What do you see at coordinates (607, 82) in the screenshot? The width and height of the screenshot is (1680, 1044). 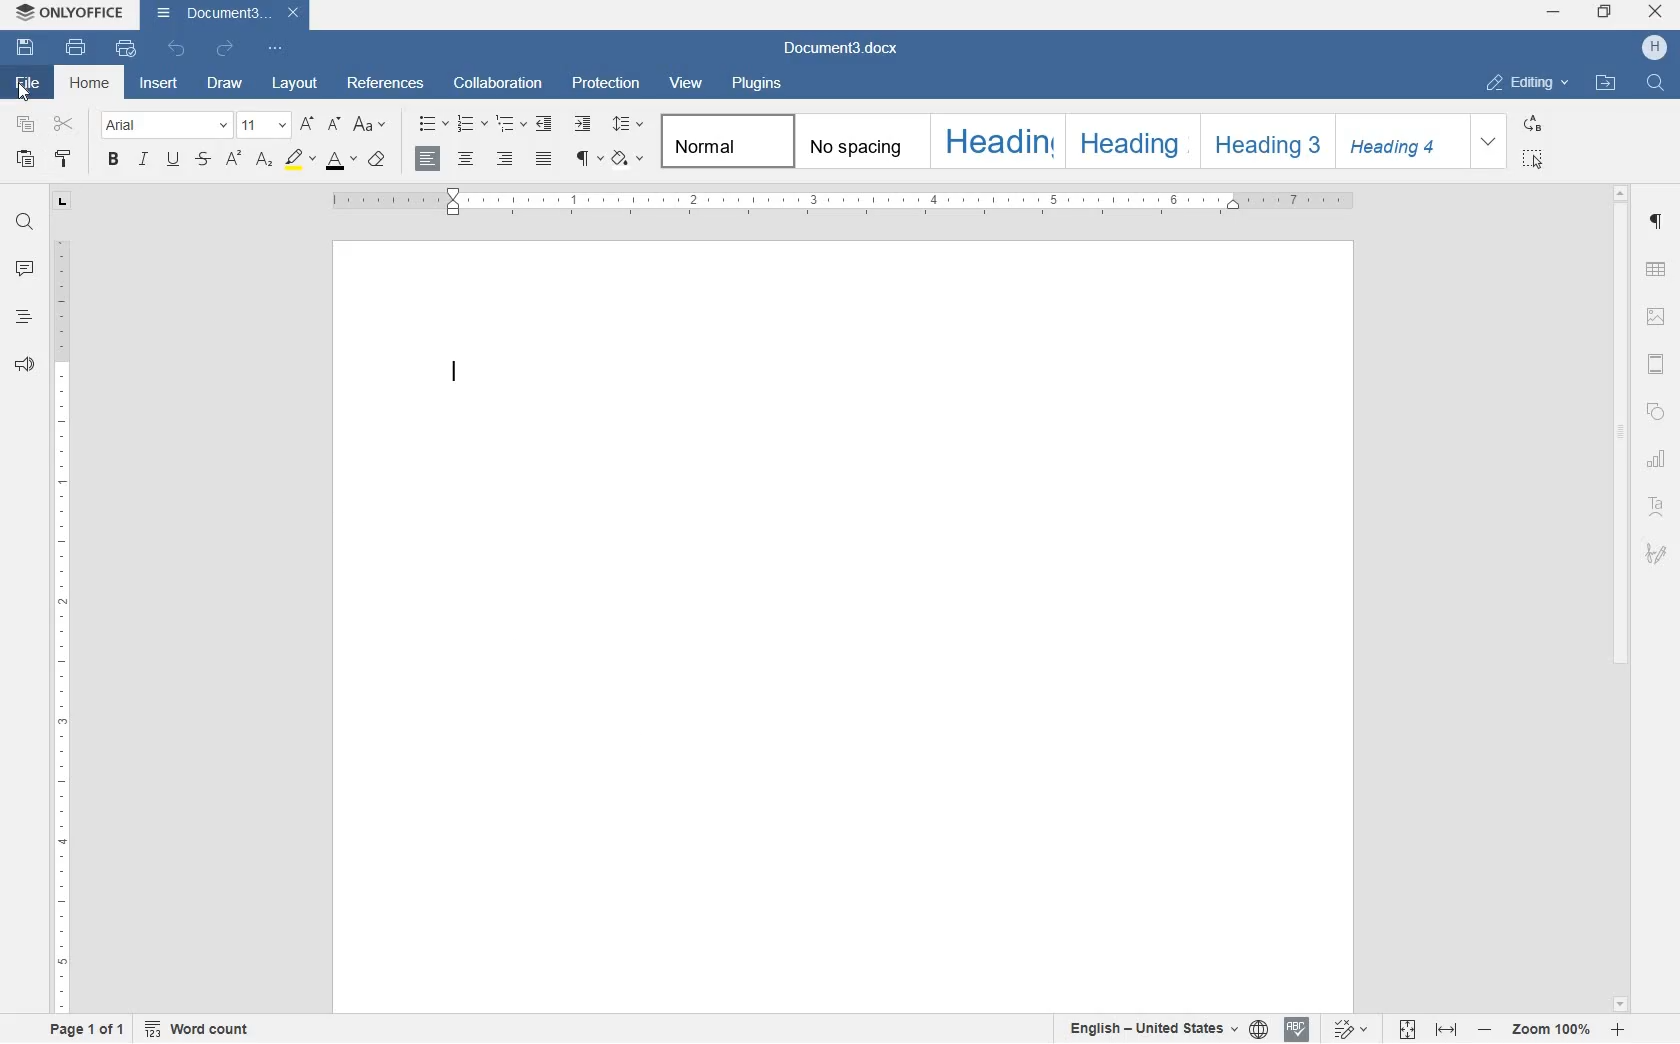 I see `protection` at bounding box center [607, 82].